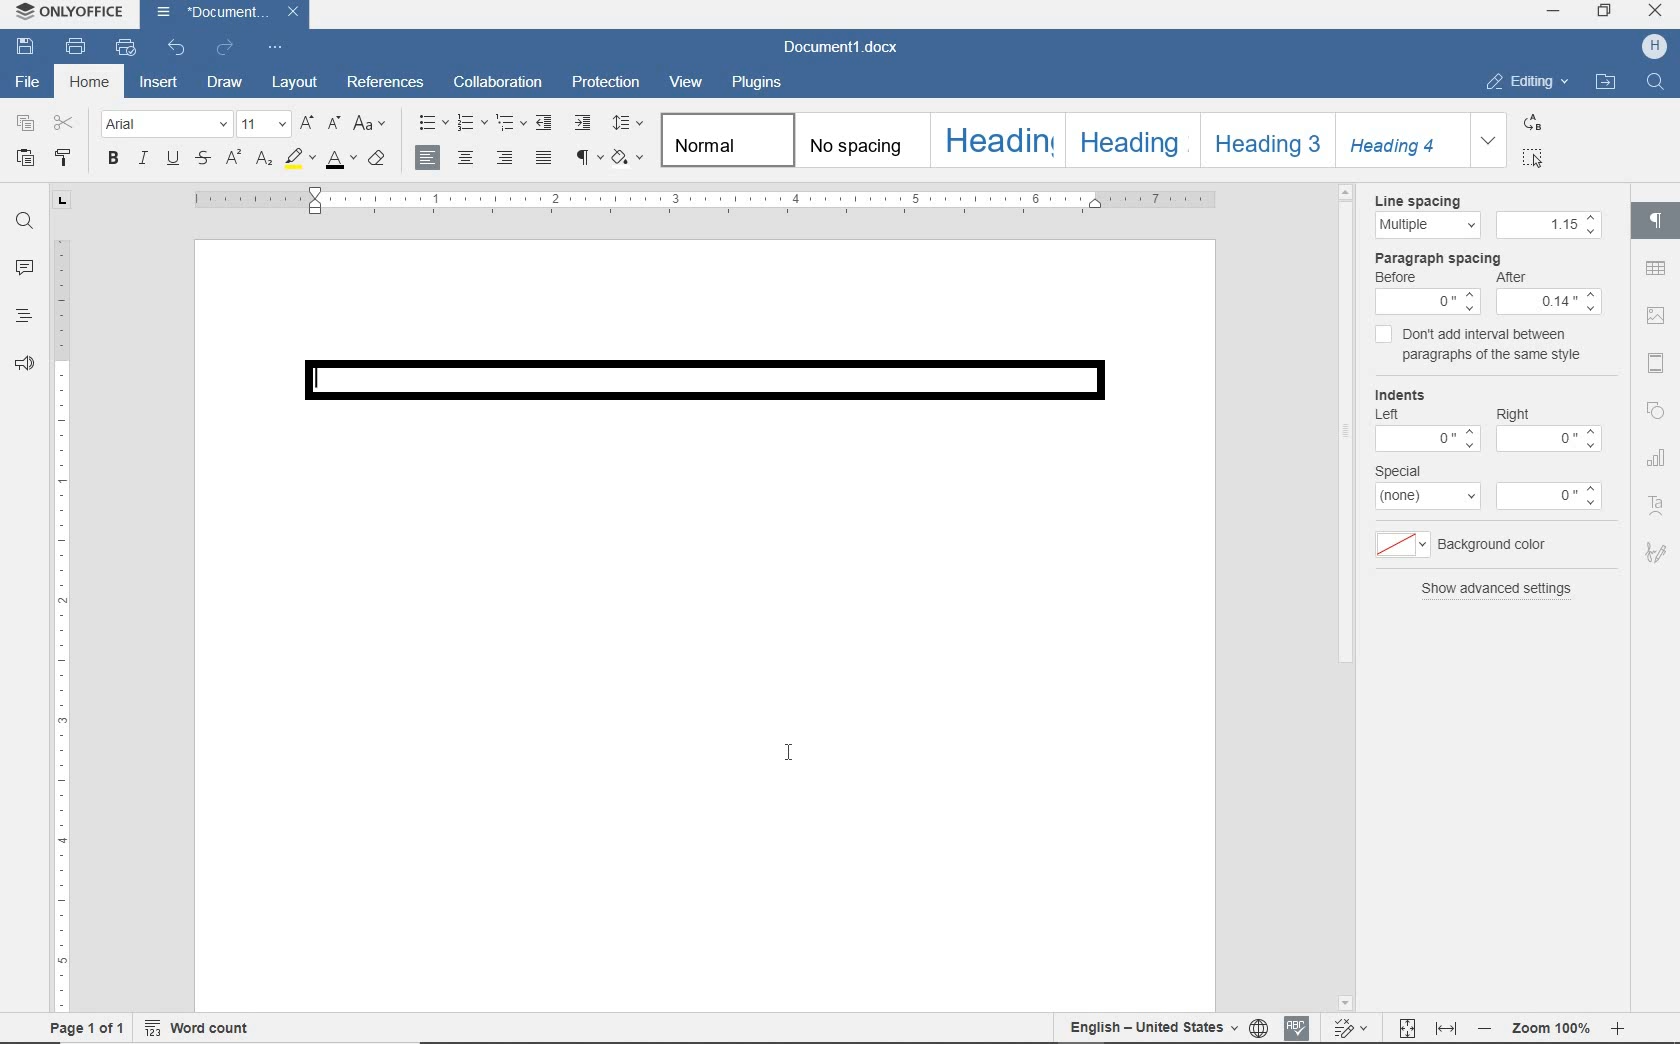  I want to click on insert, so click(160, 83).